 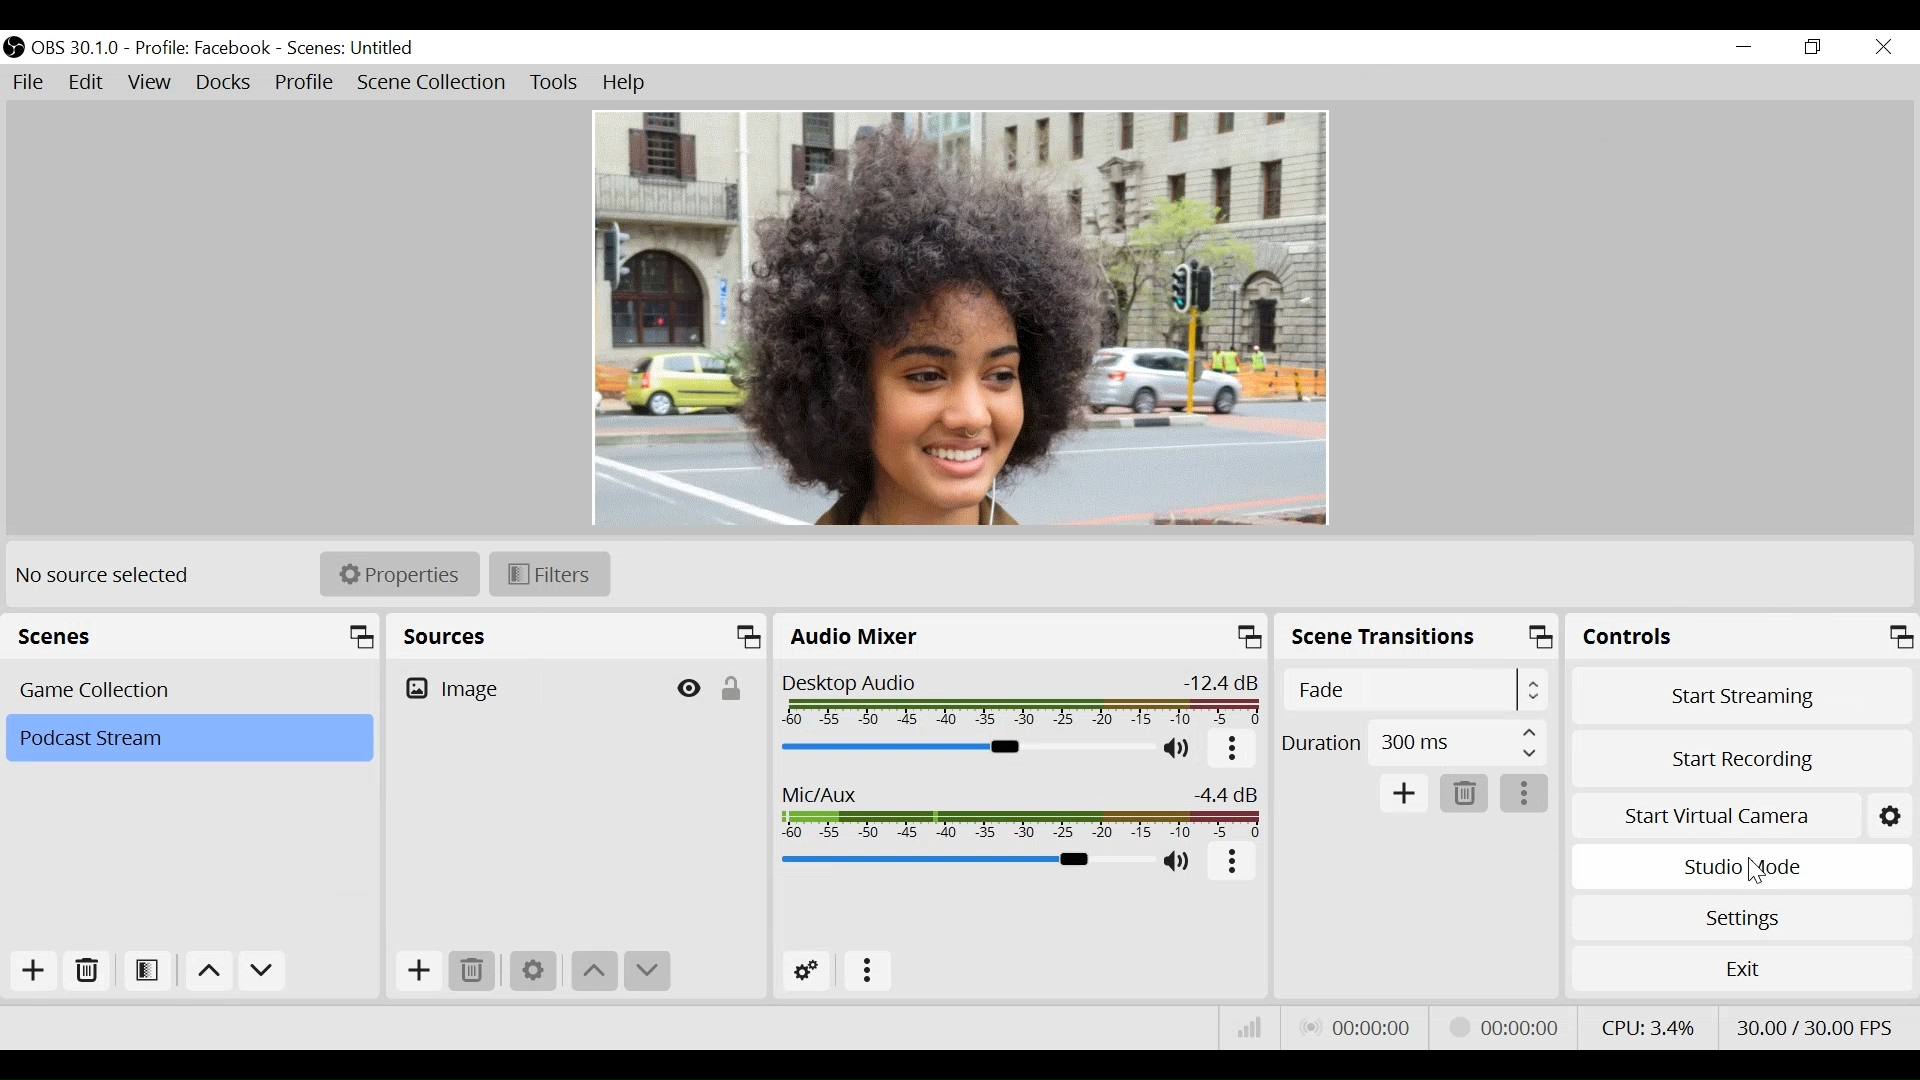 What do you see at coordinates (963, 862) in the screenshot?
I see `Mic Slider` at bounding box center [963, 862].